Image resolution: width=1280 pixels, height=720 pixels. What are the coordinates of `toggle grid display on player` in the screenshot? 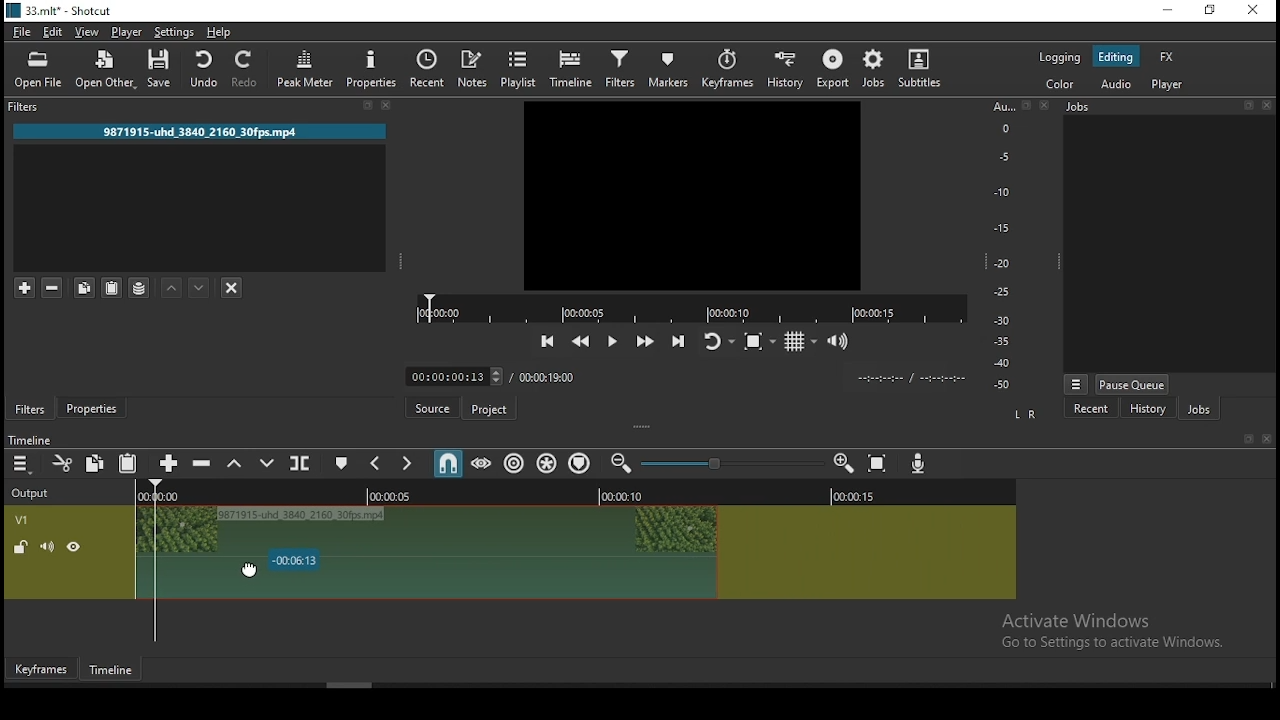 It's located at (805, 342).